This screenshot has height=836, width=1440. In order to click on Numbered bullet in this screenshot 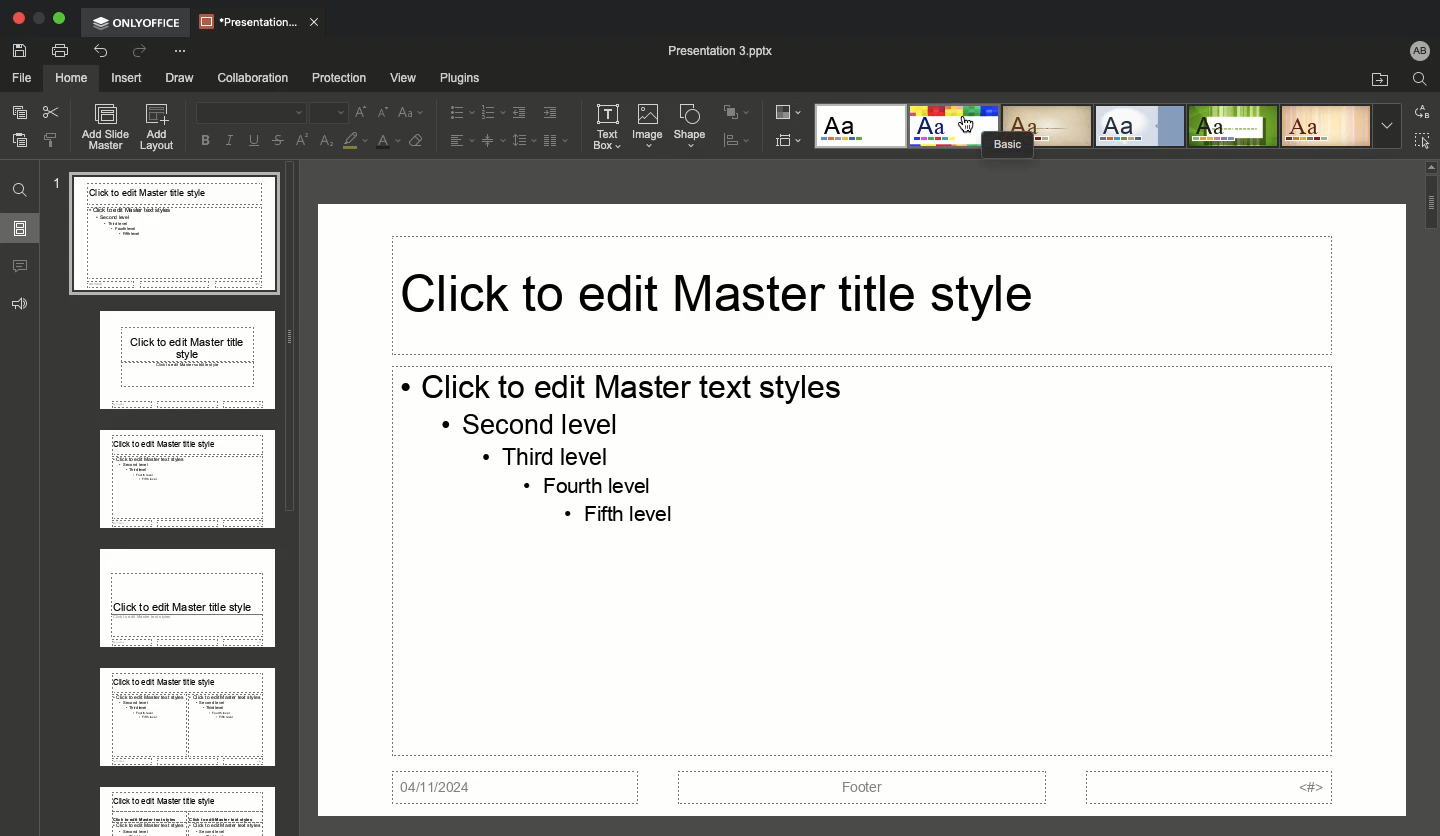, I will do `click(491, 110)`.